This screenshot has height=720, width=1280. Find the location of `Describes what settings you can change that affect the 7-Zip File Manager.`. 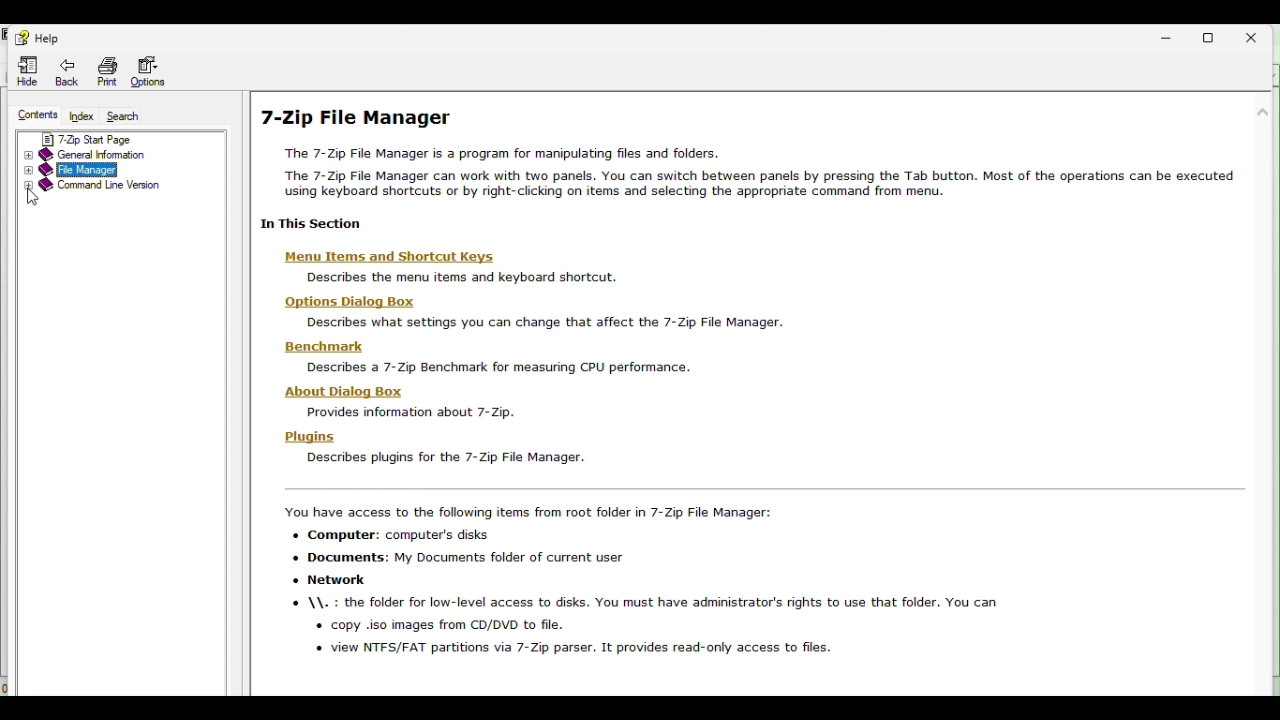

Describes what settings you can change that affect the 7-Zip File Manager. is located at coordinates (537, 322).